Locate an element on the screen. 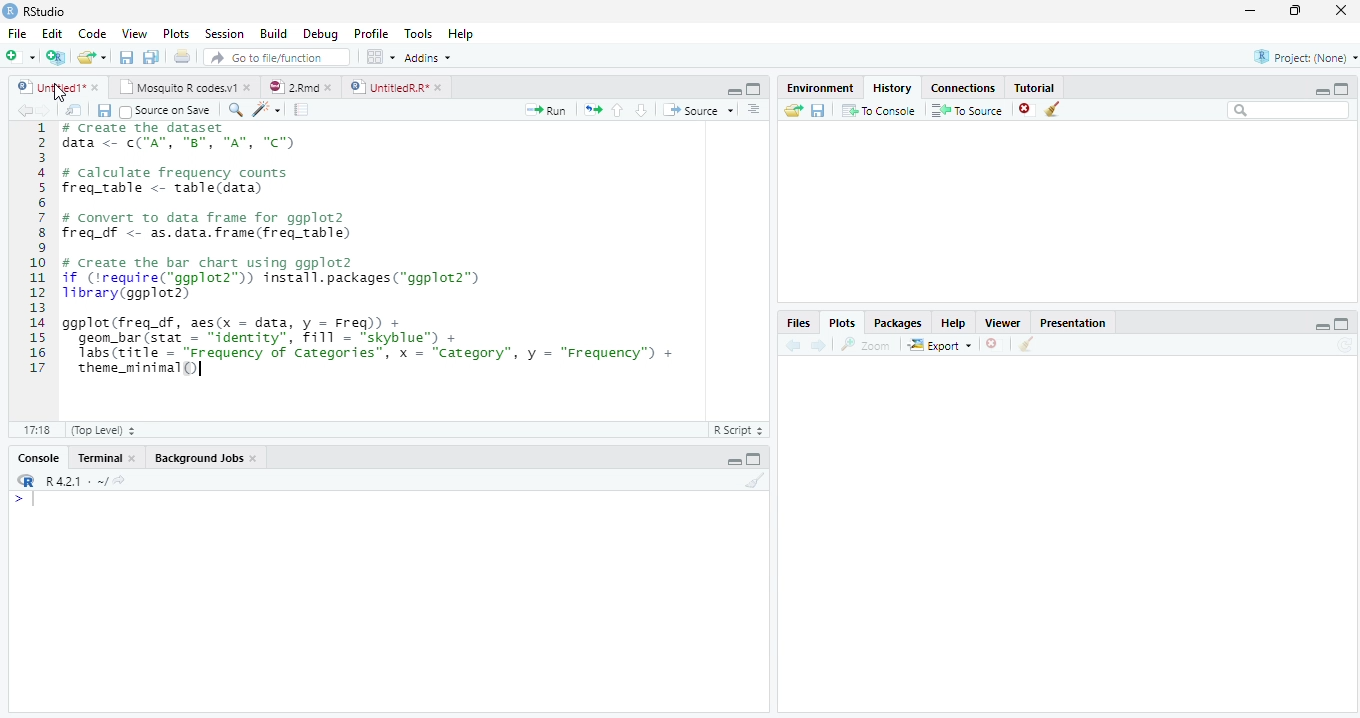 This screenshot has height=718, width=1360. Maximize is located at coordinates (1343, 324).